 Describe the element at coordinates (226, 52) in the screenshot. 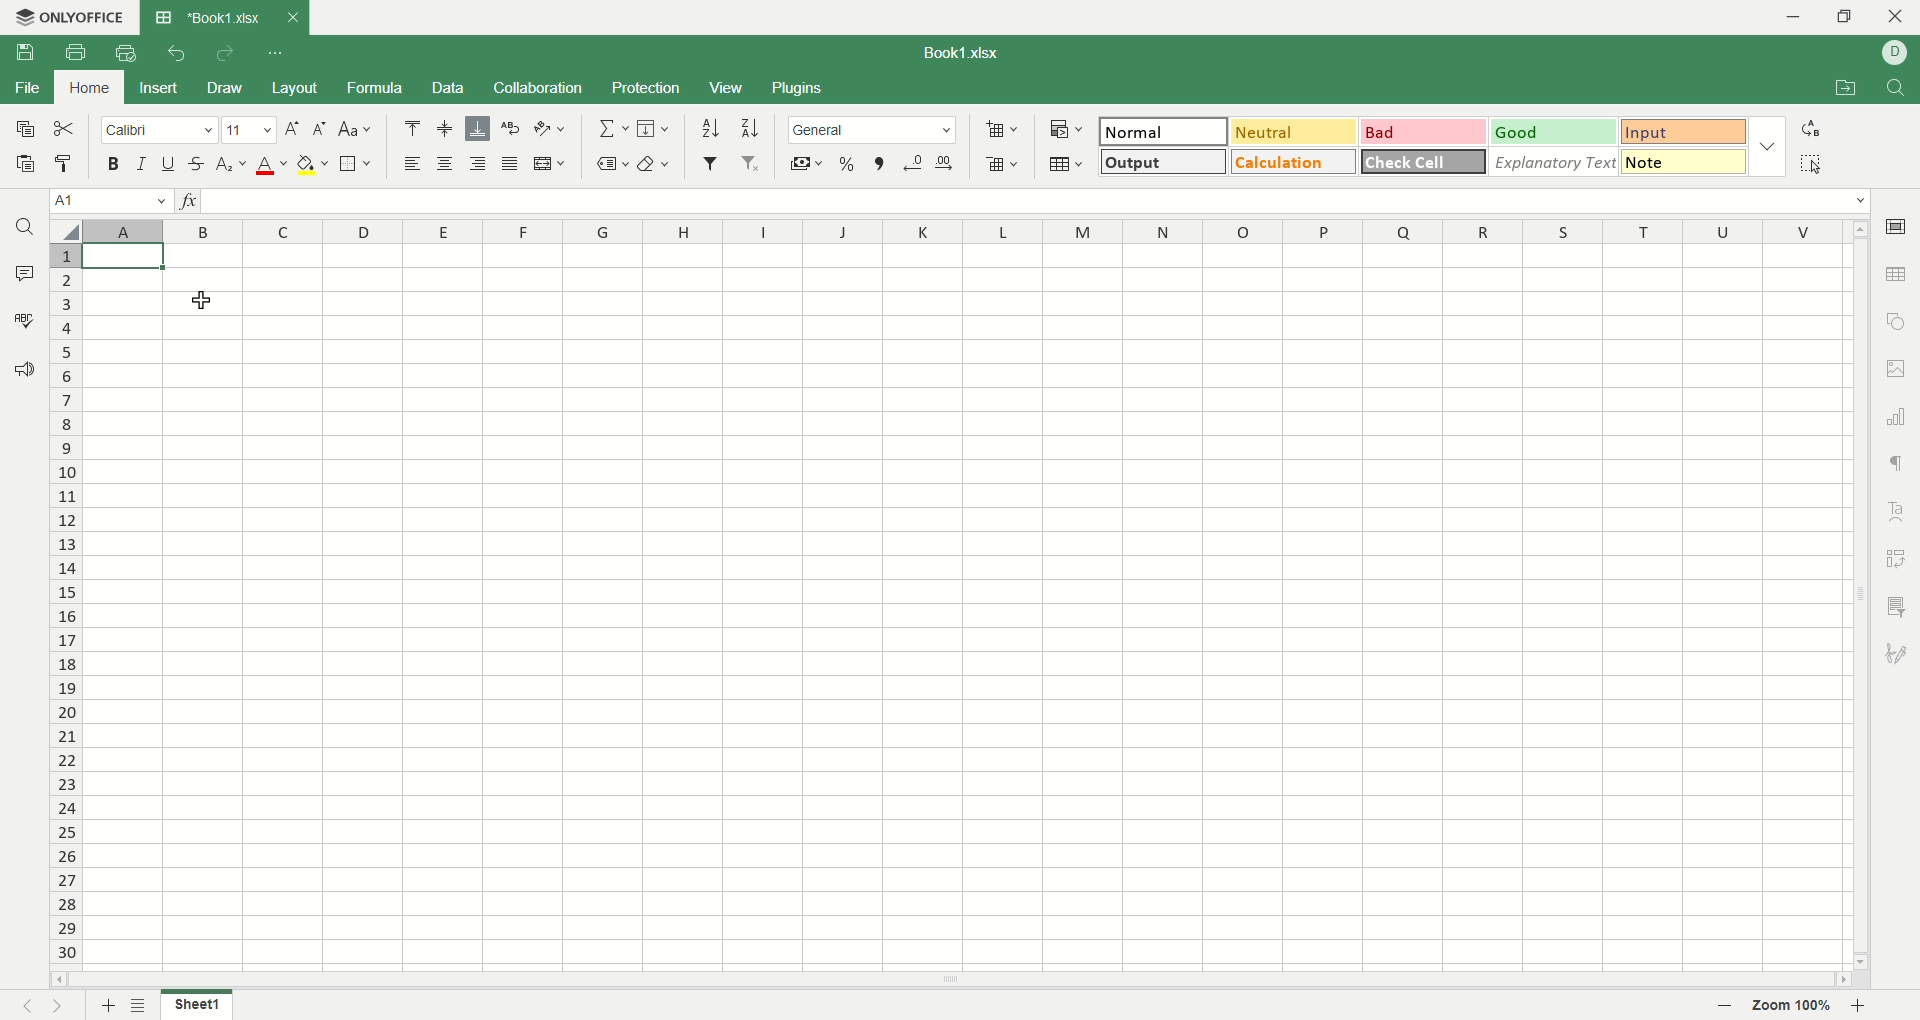

I see `redo` at that location.